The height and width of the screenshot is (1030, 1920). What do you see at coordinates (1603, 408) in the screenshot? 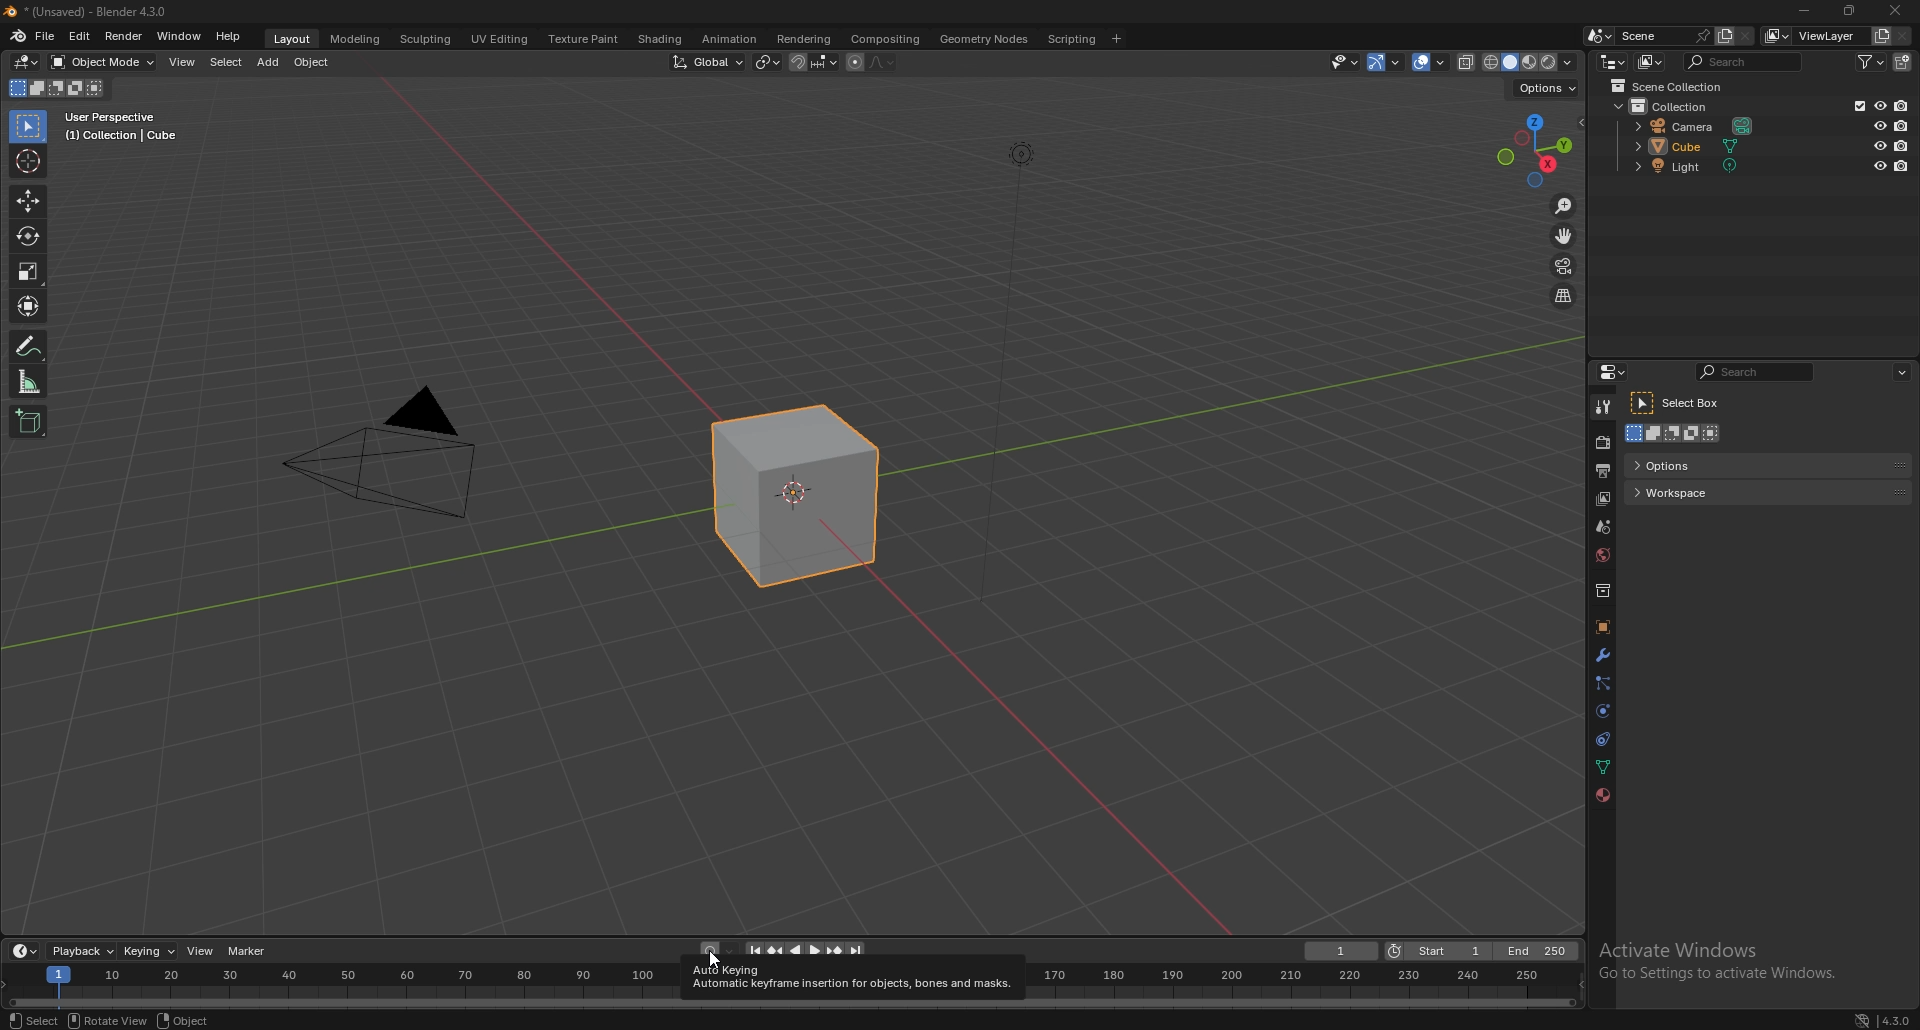
I see `tool` at bounding box center [1603, 408].